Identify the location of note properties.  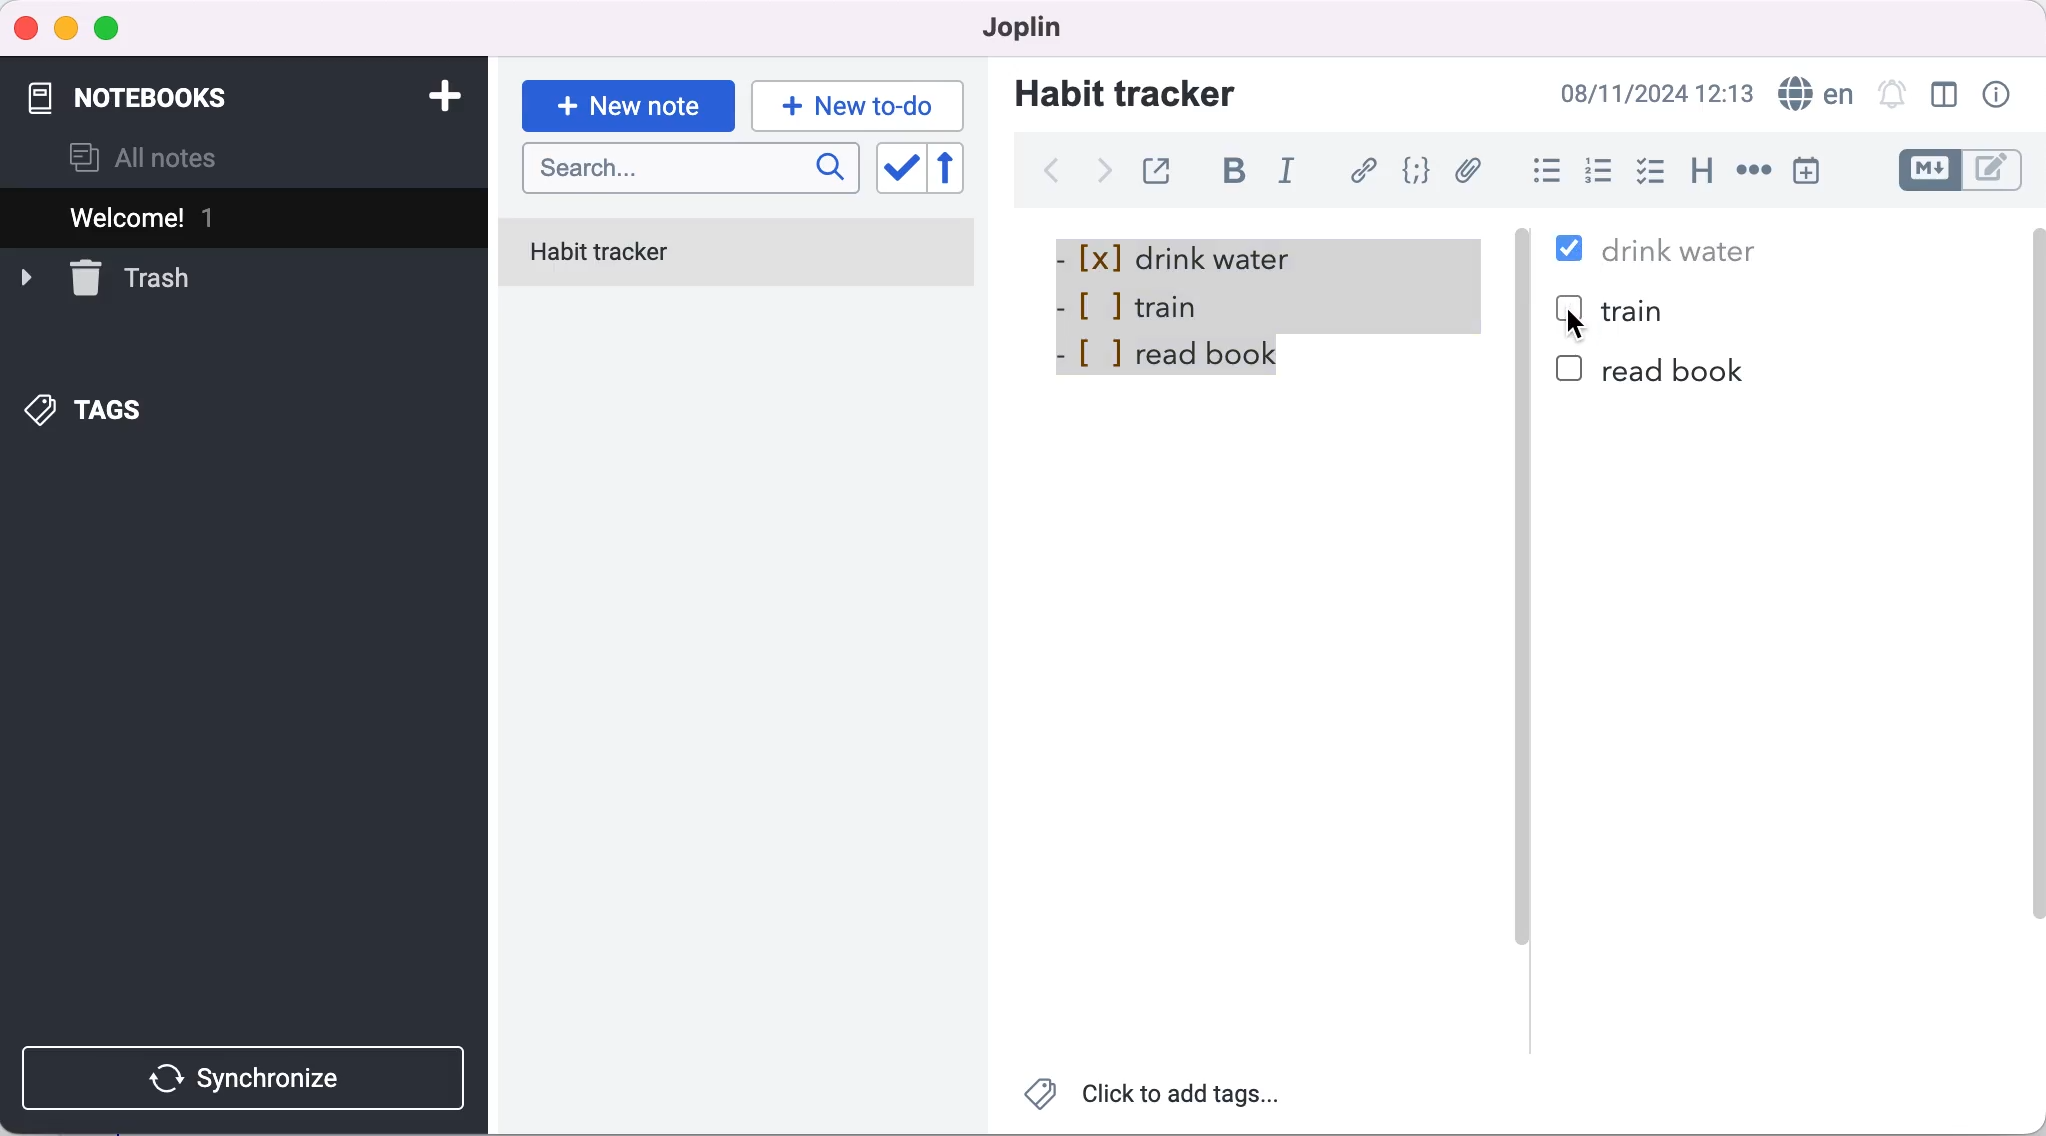
(1999, 95).